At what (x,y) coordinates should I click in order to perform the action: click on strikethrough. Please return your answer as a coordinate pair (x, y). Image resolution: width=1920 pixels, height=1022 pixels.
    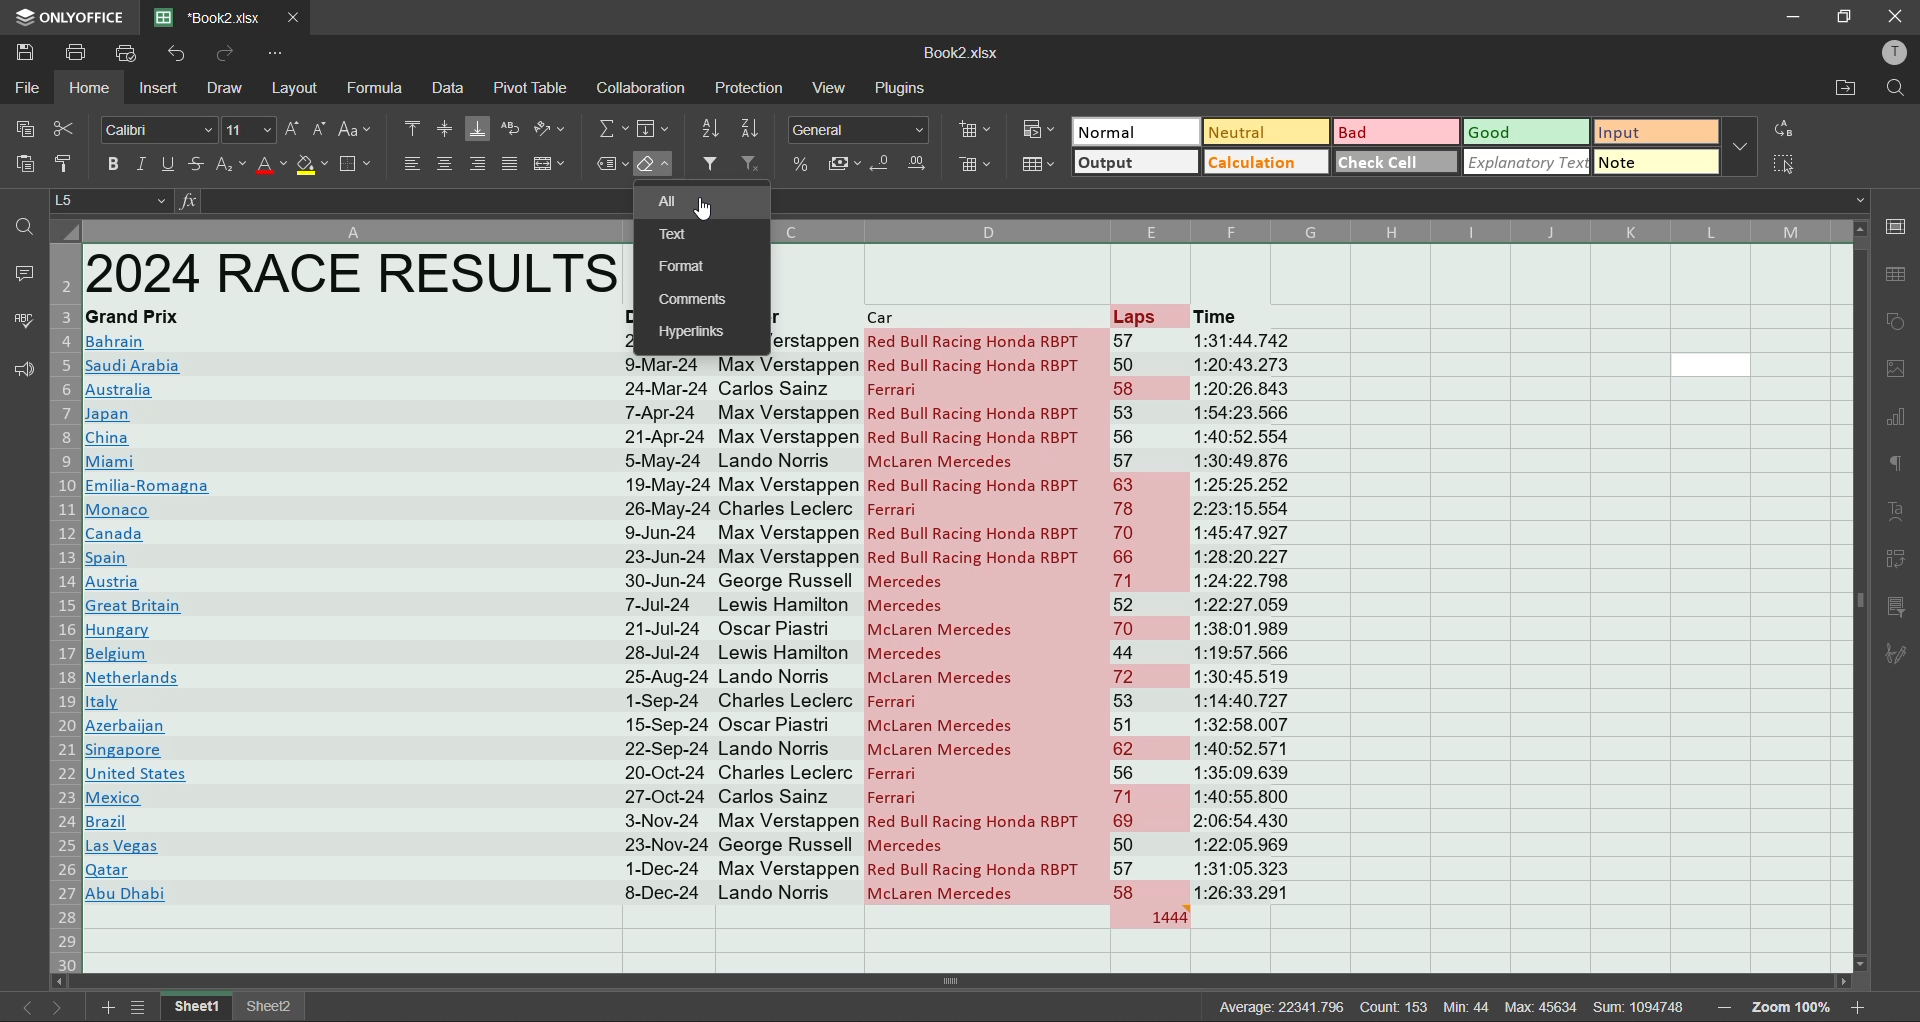
    Looking at the image, I should click on (196, 165).